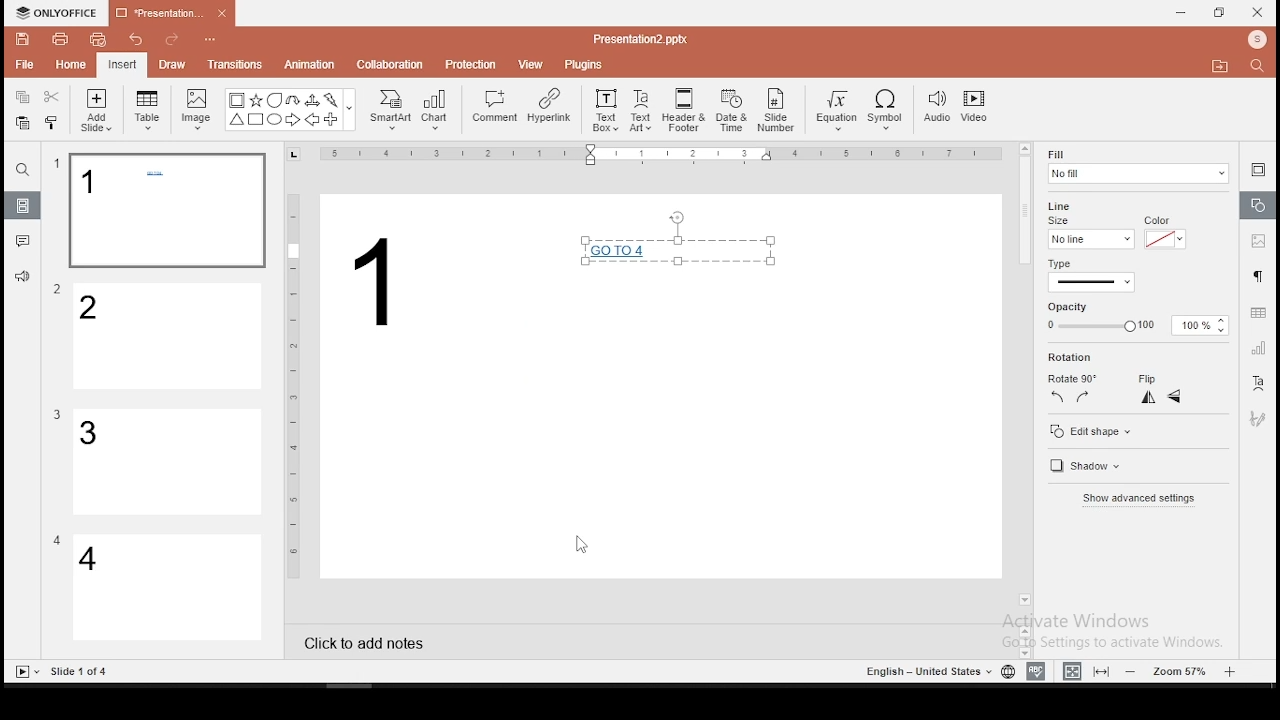 The image size is (1280, 720). What do you see at coordinates (1263, 67) in the screenshot?
I see `Search` at bounding box center [1263, 67].